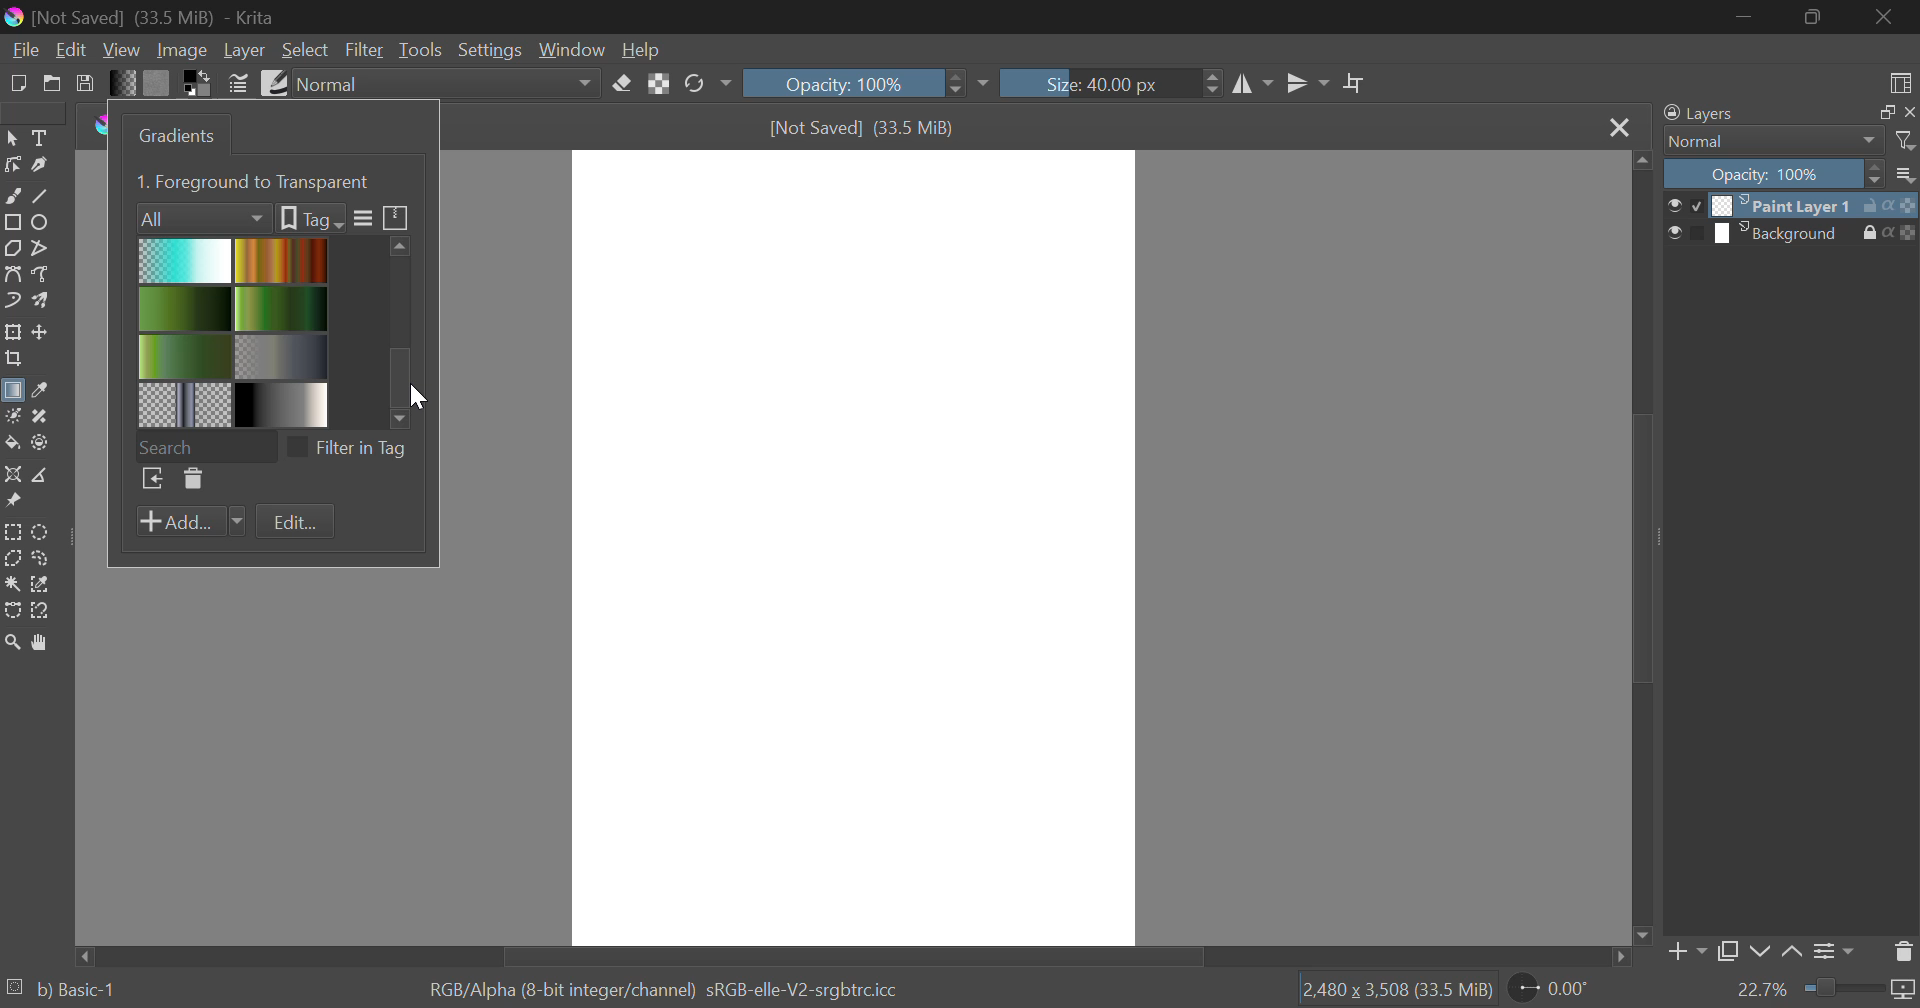 This screenshot has width=1920, height=1008. I want to click on 22.7%, so click(1825, 991).